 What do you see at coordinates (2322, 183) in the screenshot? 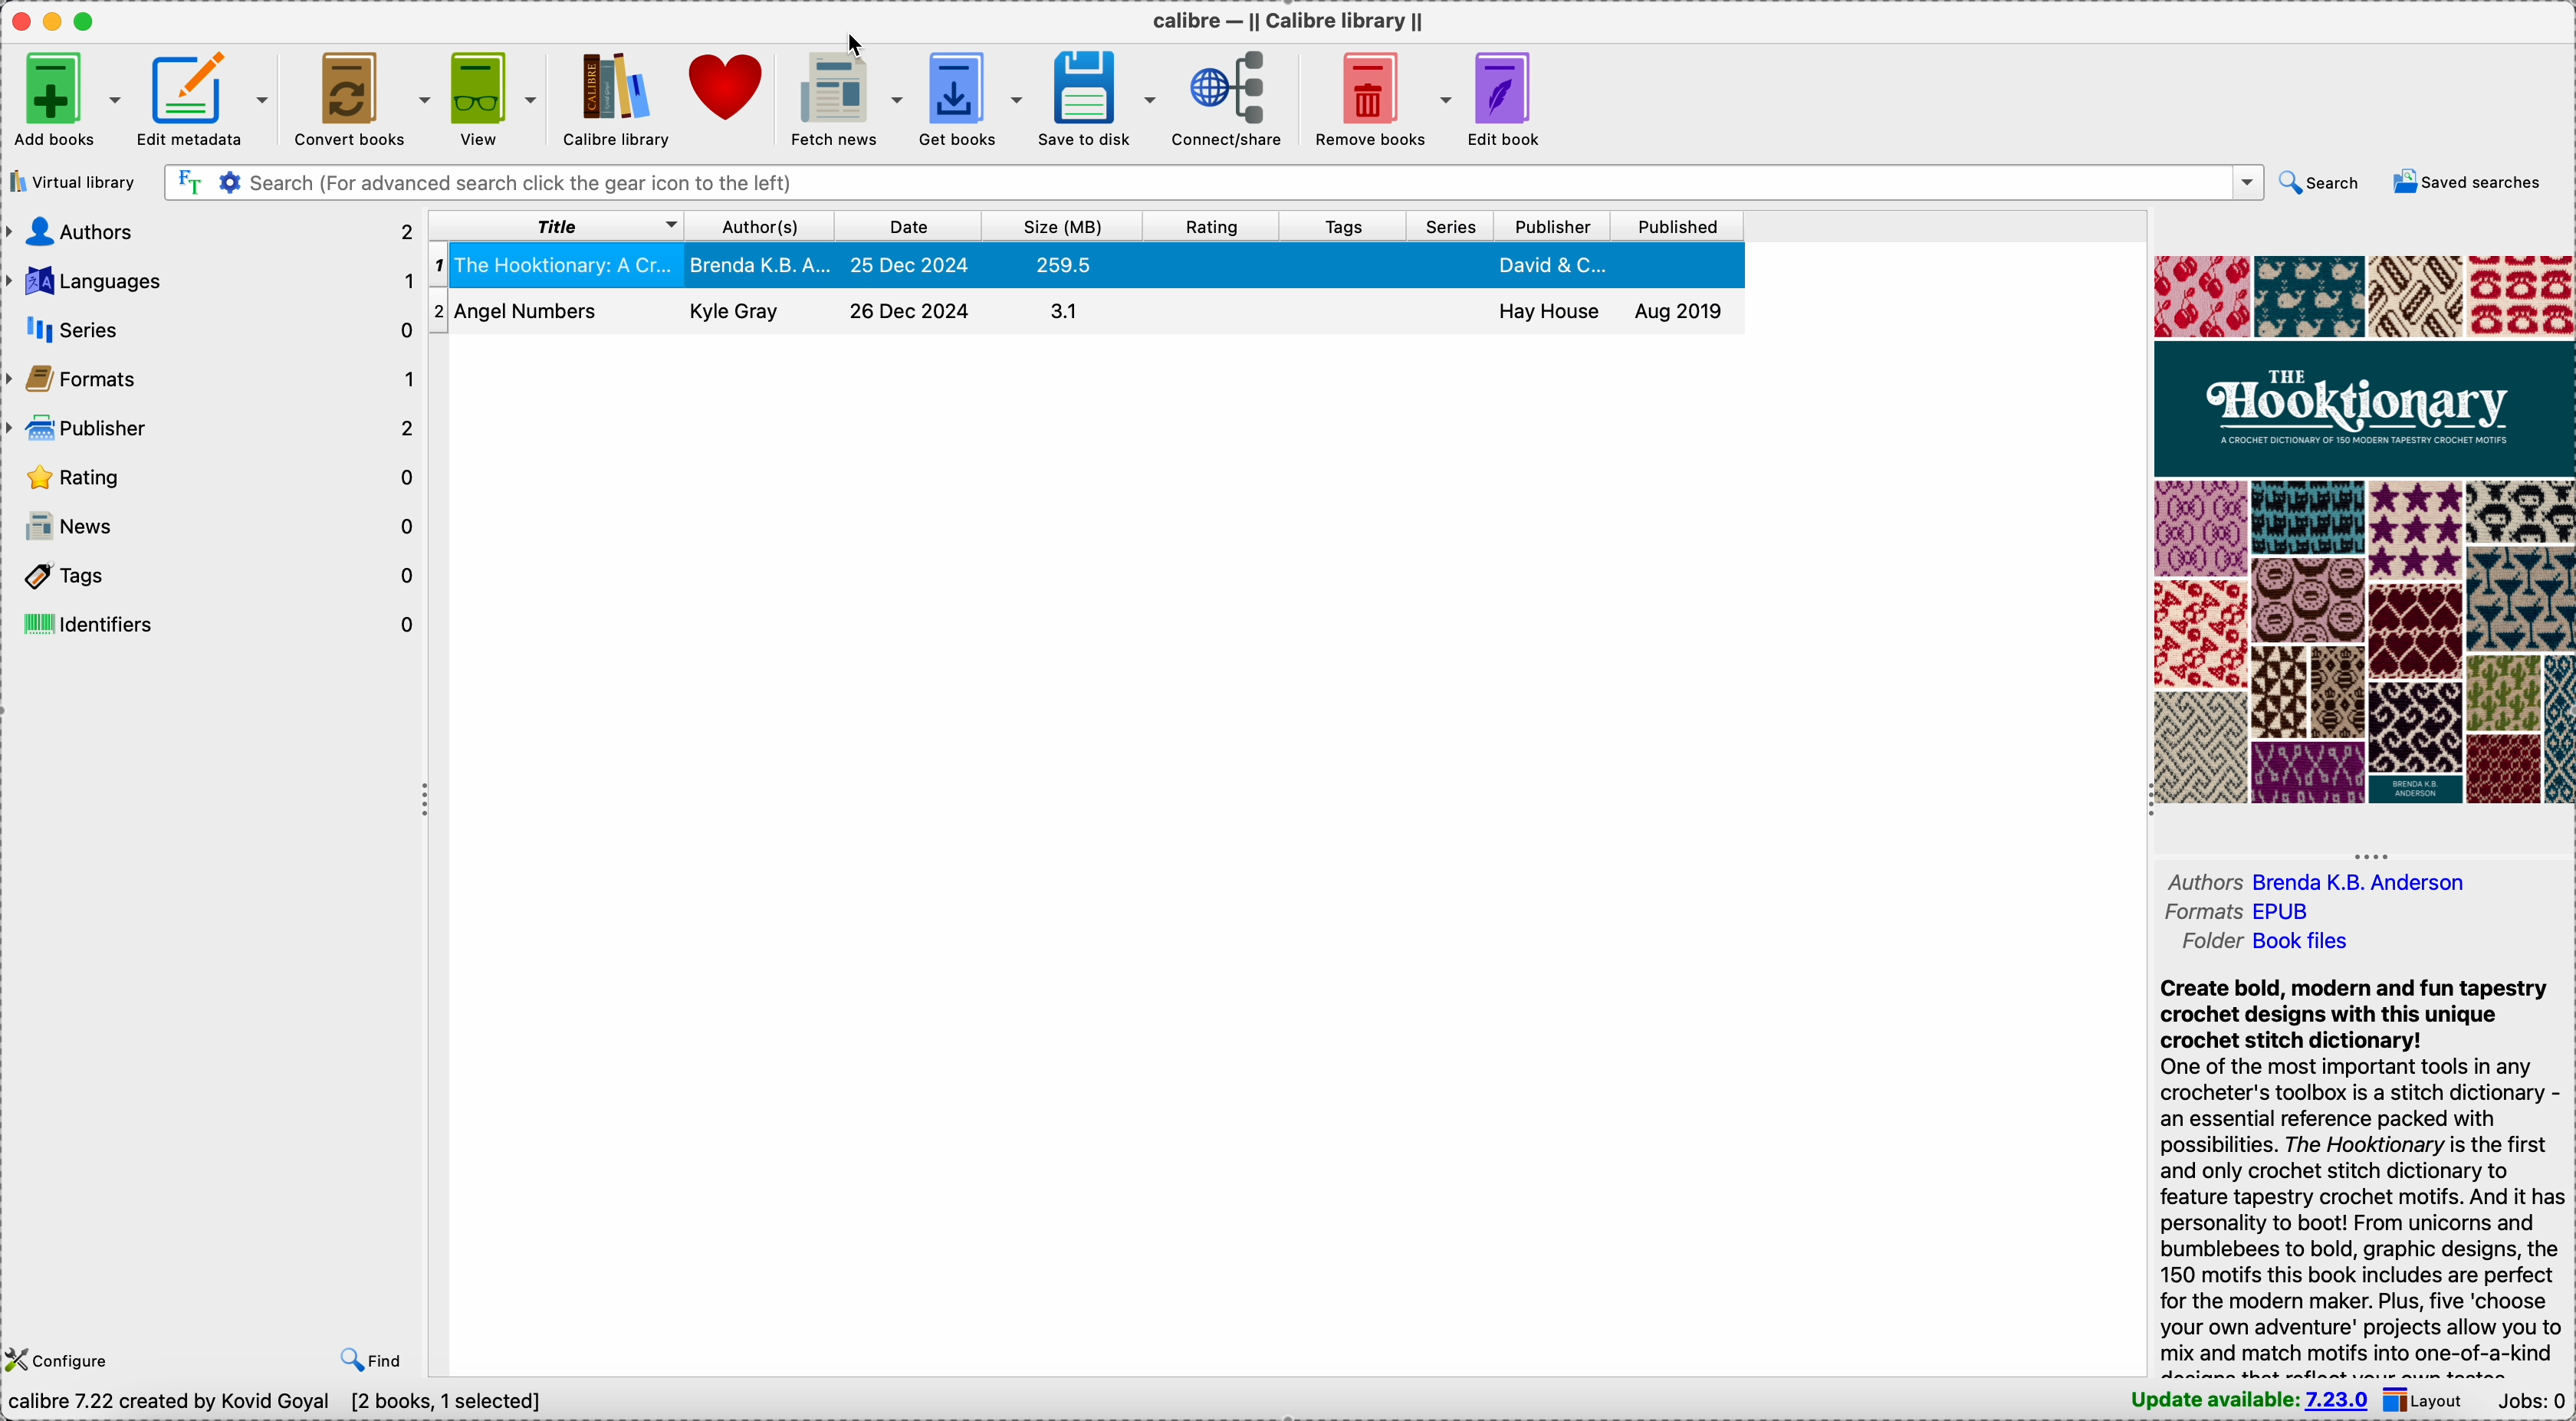
I see `search` at bounding box center [2322, 183].